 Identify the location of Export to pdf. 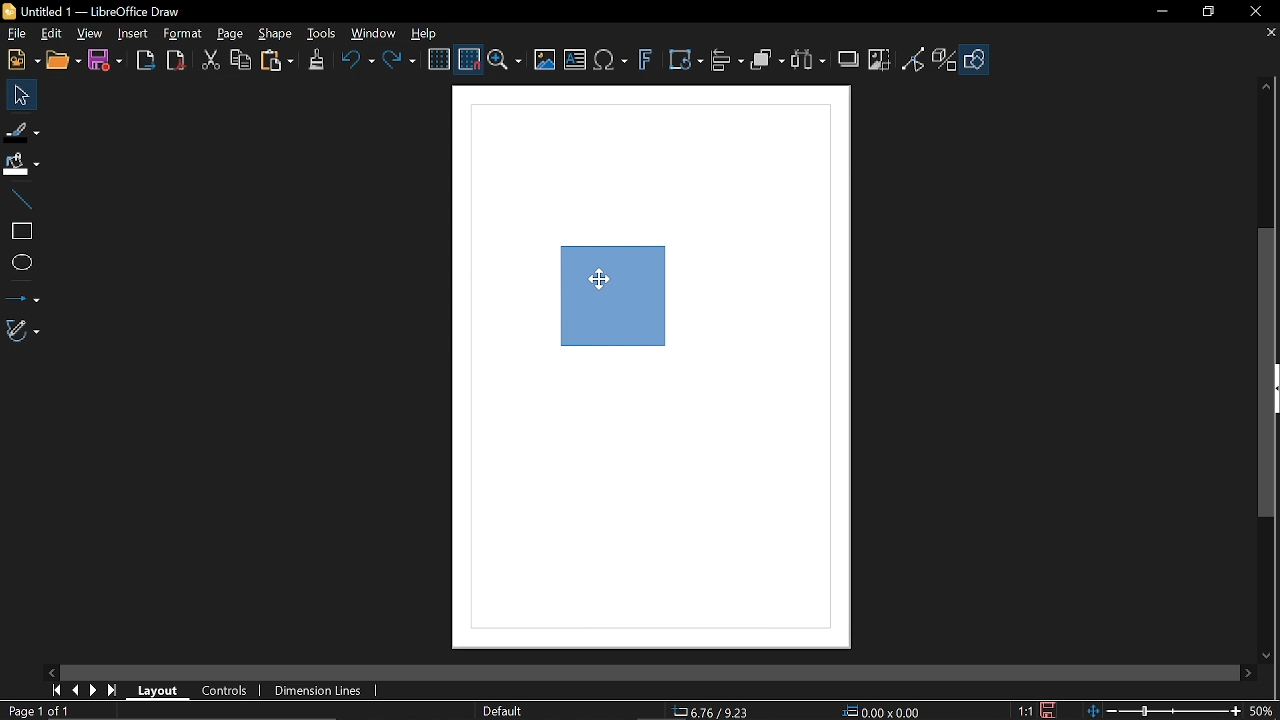
(174, 60).